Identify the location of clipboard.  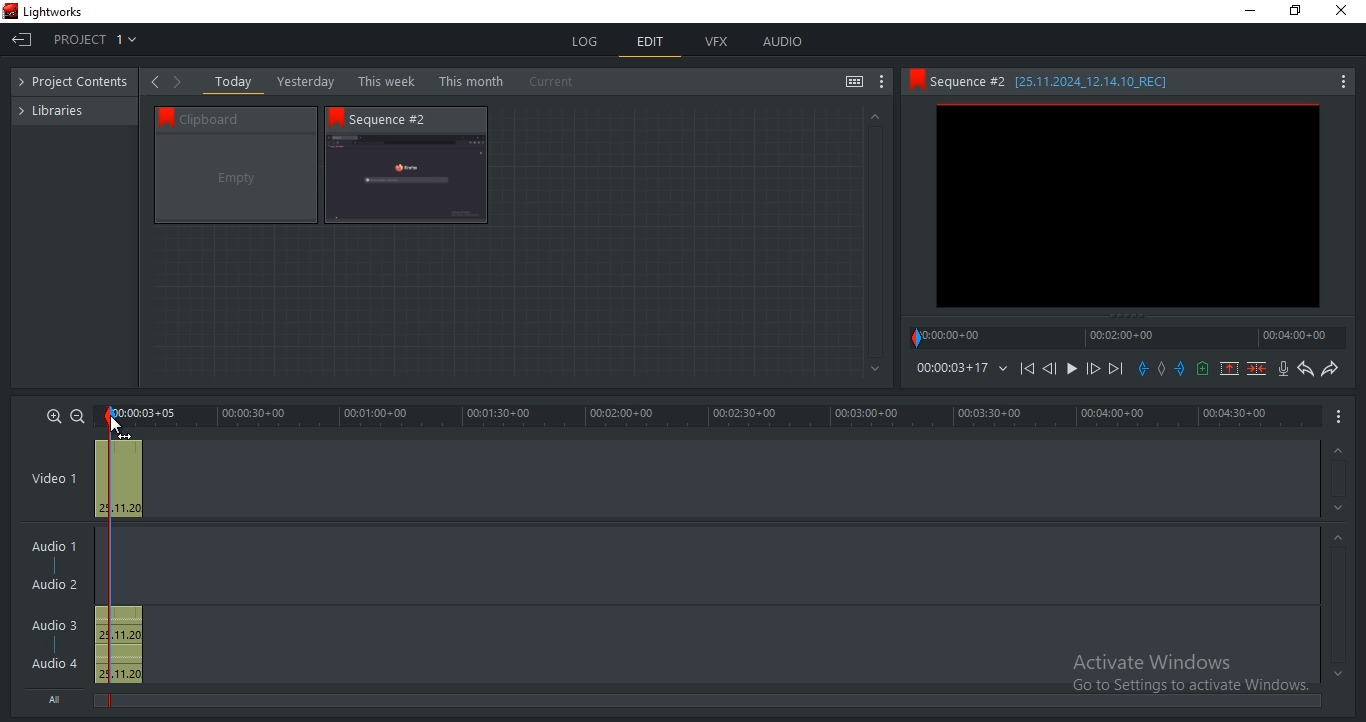
(236, 179).